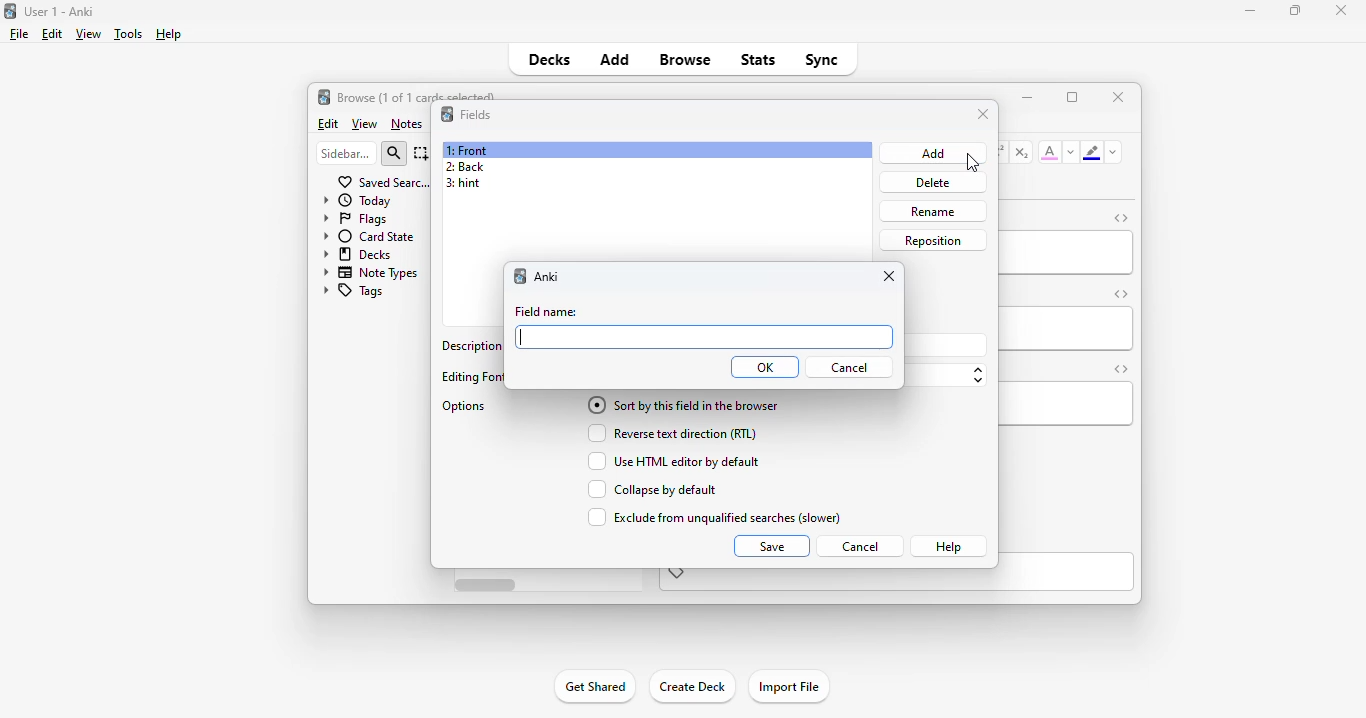 Image resolution: width=1366 pixels, height=718 pixels. What do you see at coordinates (820, 58) in the screenshot?
I see `sync` at bounding box center [820, 58].